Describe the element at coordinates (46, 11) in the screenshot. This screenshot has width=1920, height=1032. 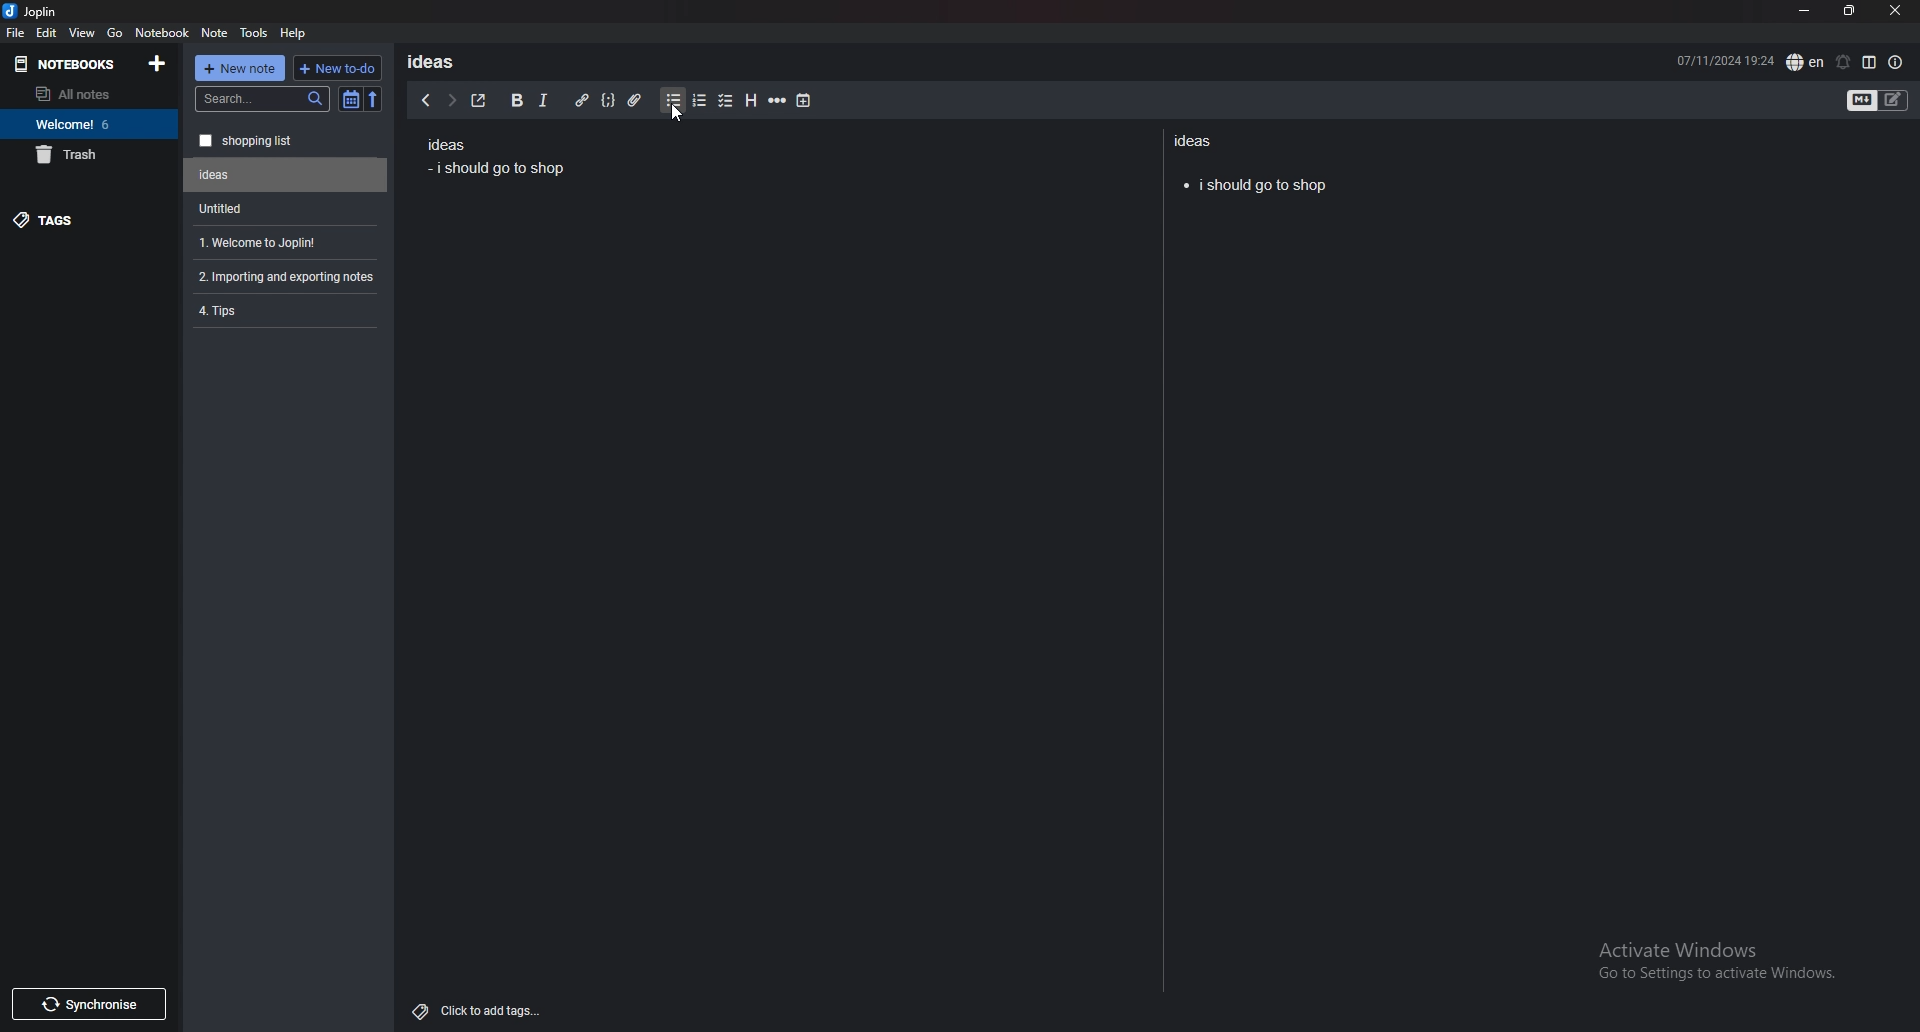
I see `Joplin` at that location.